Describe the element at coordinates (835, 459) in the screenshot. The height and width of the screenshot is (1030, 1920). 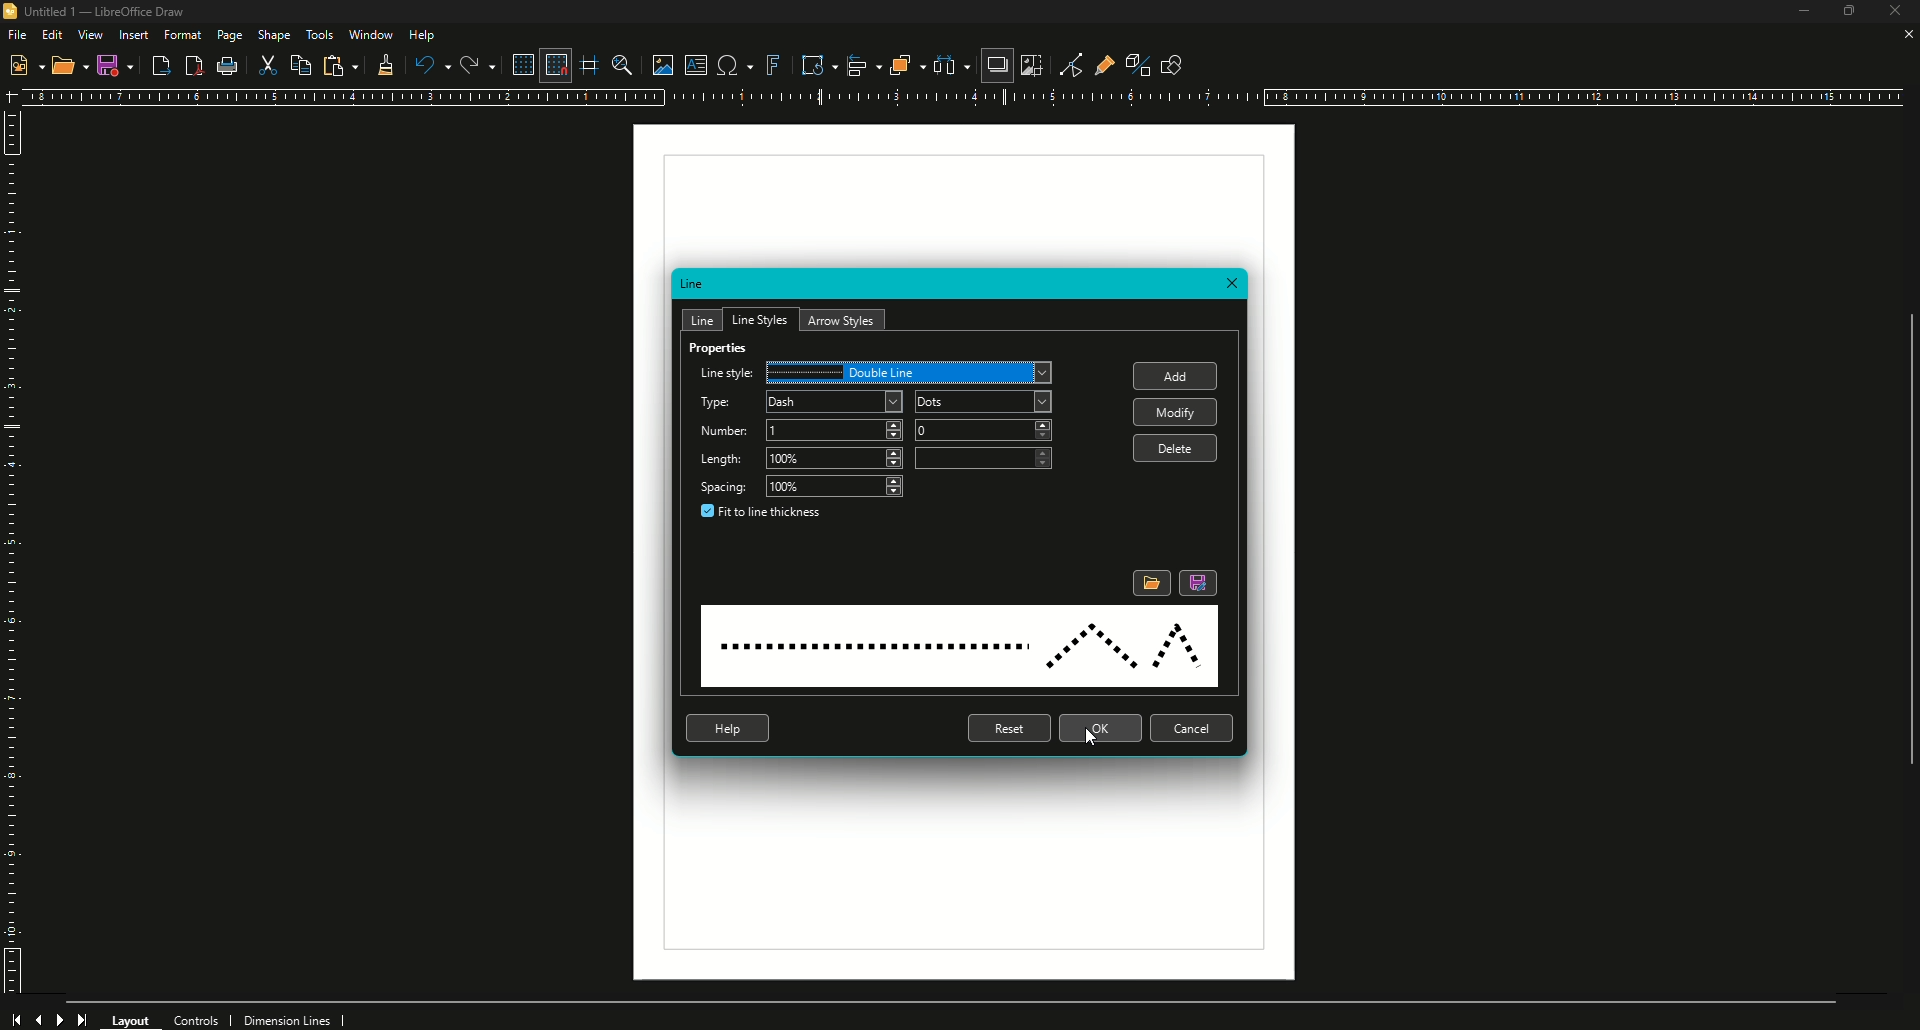
I see `300%` at that location.